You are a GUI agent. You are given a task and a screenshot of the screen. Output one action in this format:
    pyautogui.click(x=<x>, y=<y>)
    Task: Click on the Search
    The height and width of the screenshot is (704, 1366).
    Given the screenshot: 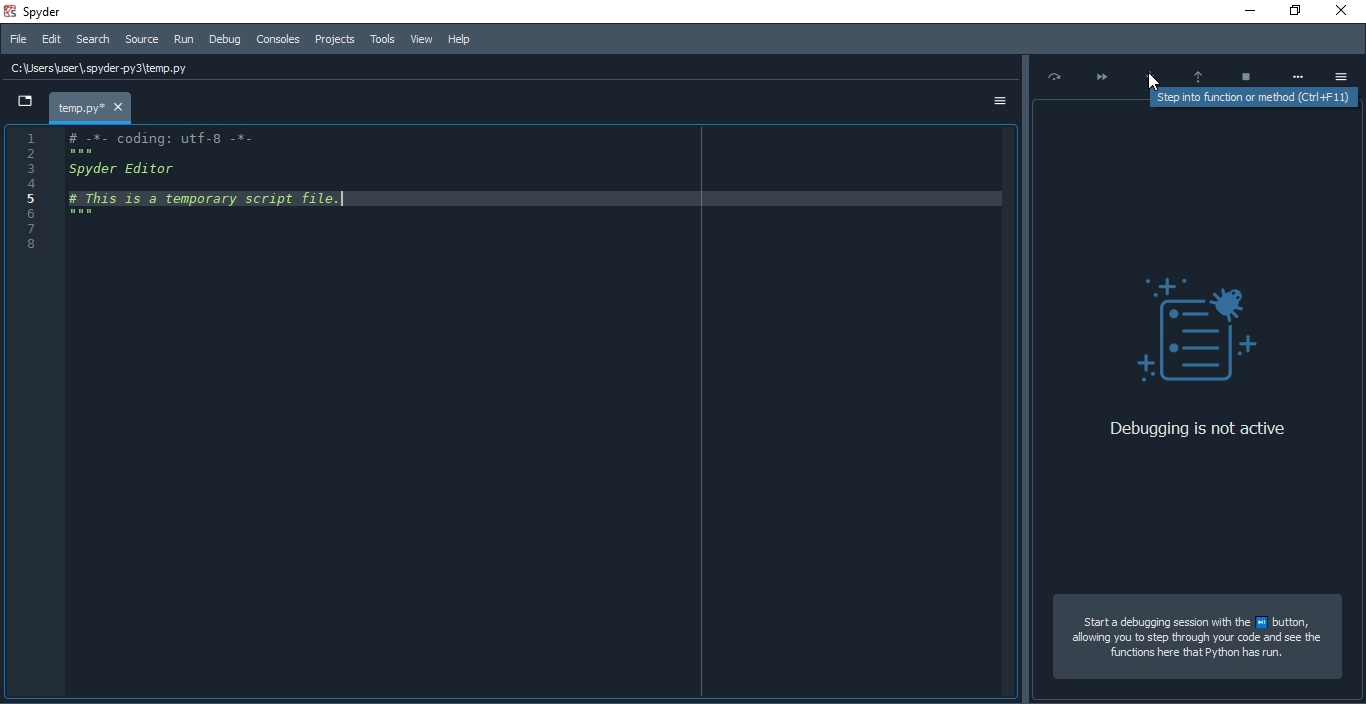 What is the action you would take?
    pyautogui.click(x=91, y=40)
    